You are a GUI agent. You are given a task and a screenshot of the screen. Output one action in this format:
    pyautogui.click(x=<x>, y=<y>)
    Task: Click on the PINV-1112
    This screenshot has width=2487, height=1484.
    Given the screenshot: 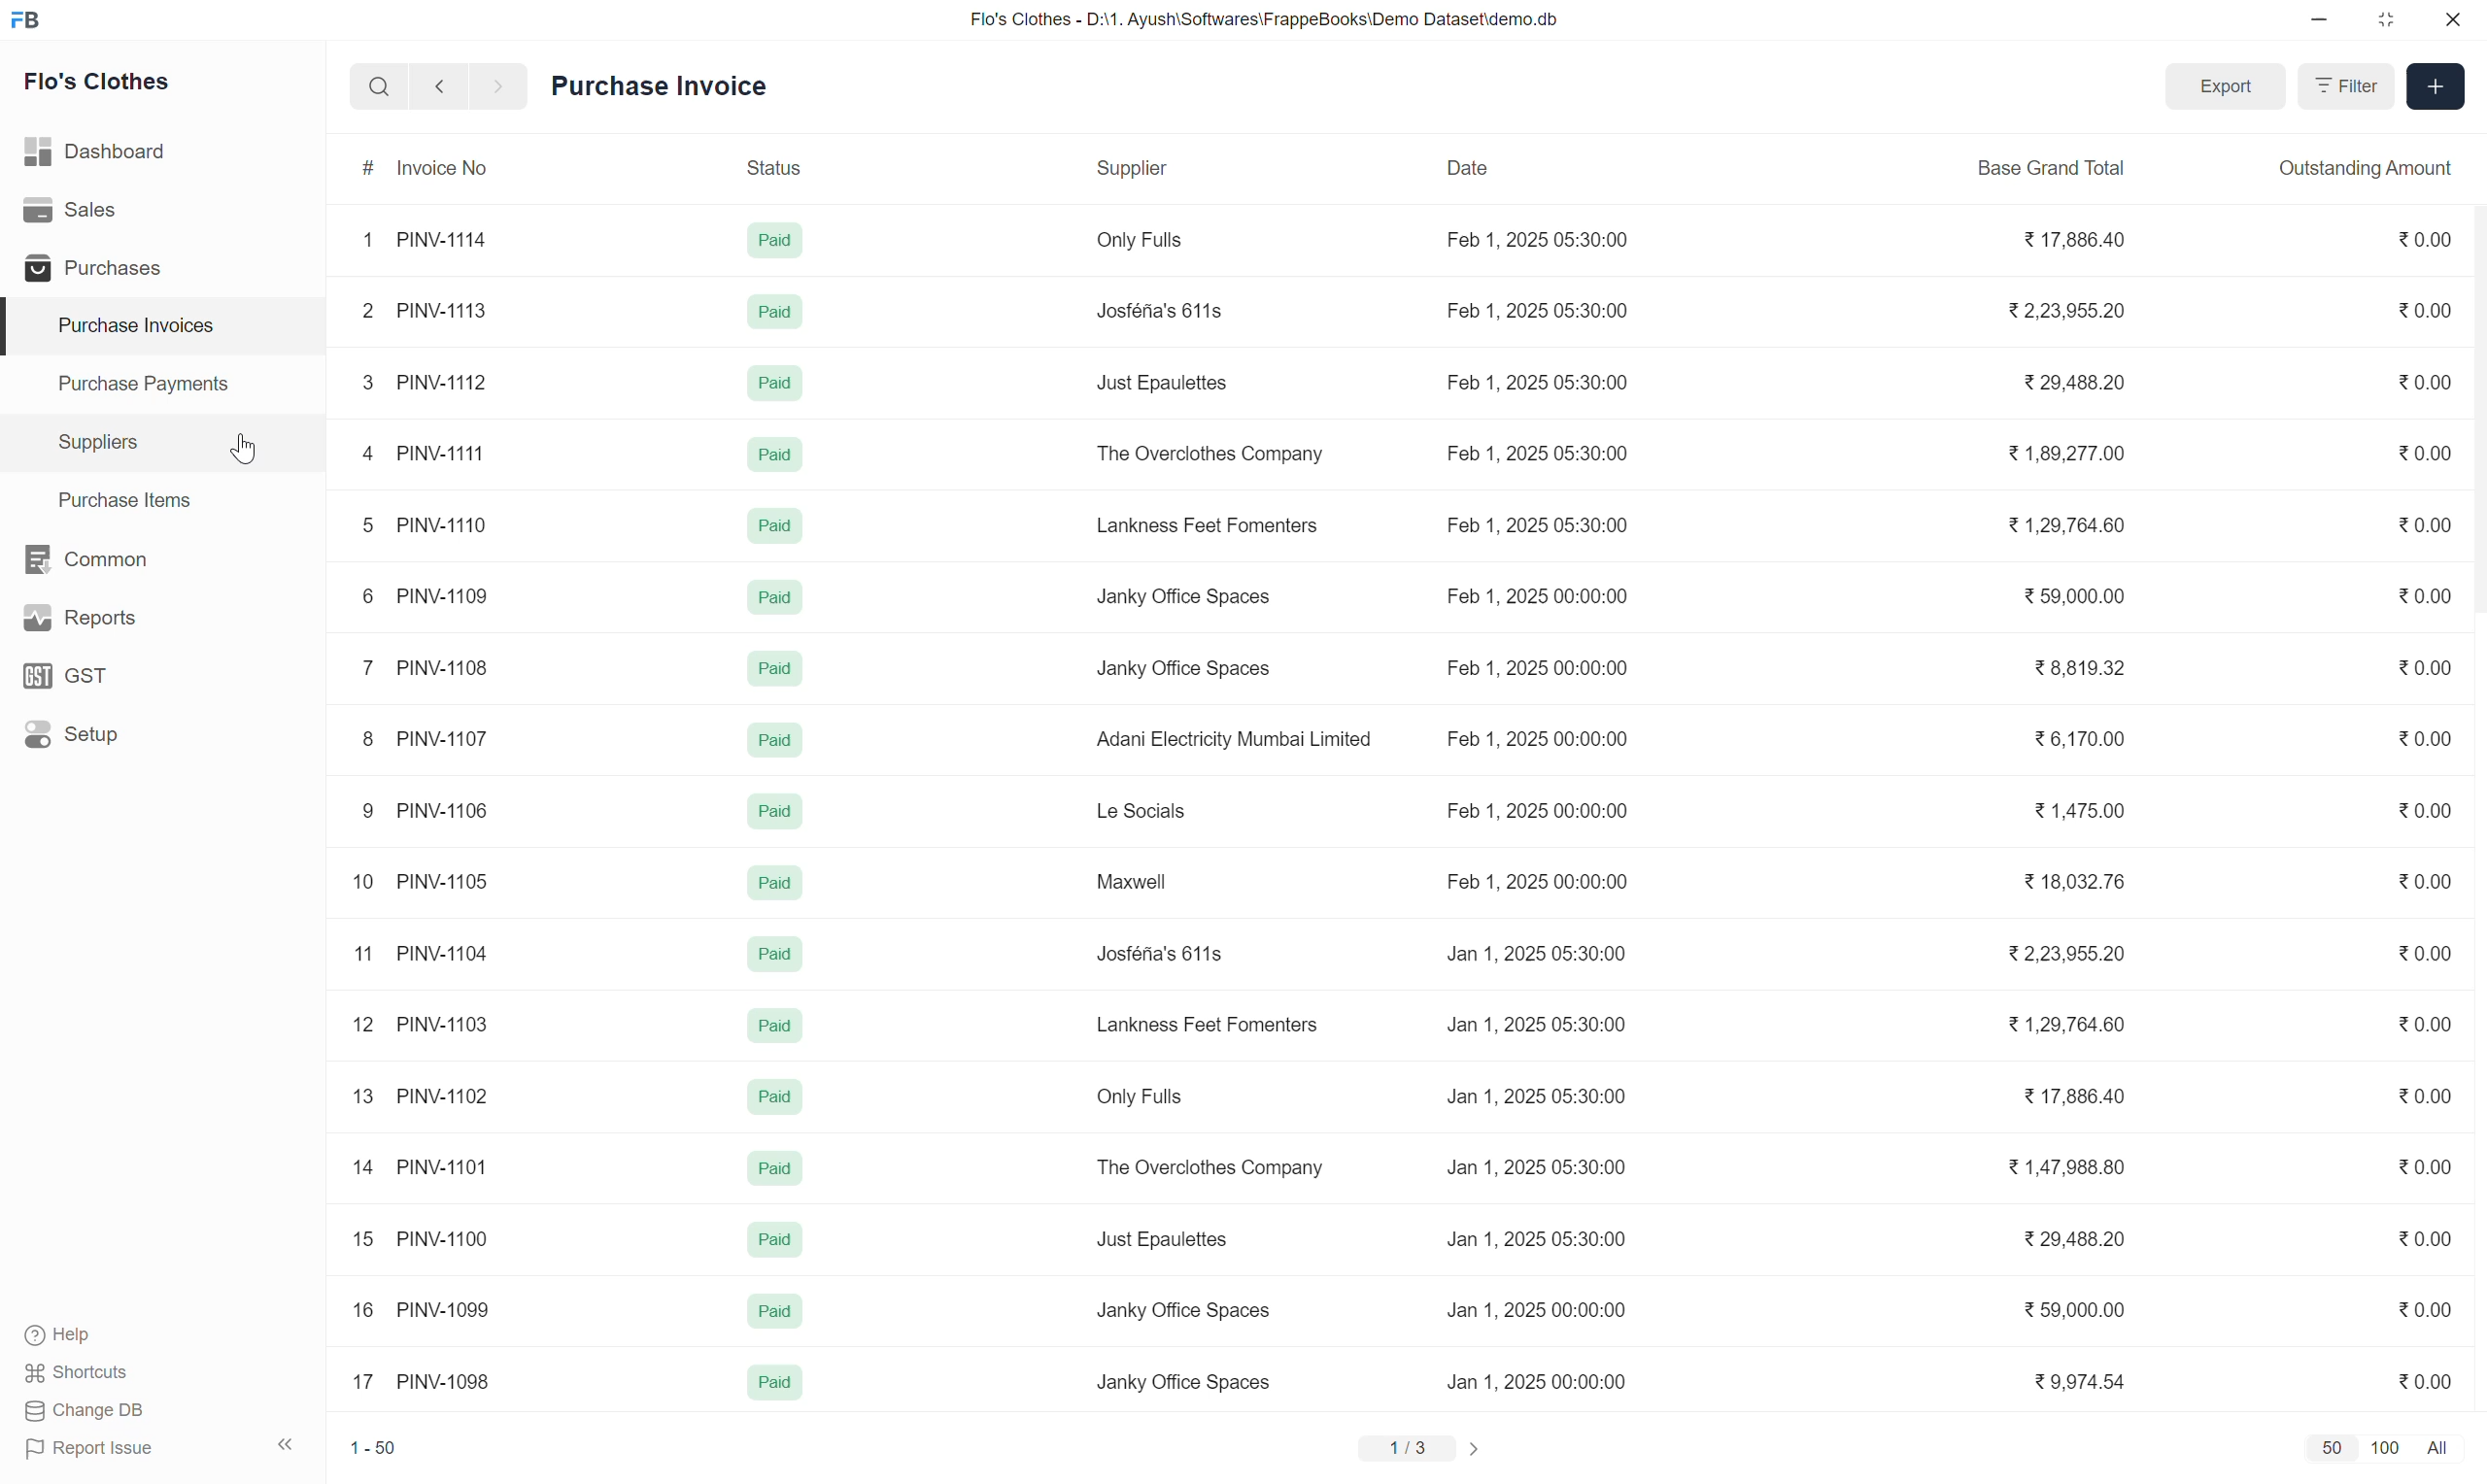 What is the action you would take?
    pyautogui.click(x=445, y=383)
    